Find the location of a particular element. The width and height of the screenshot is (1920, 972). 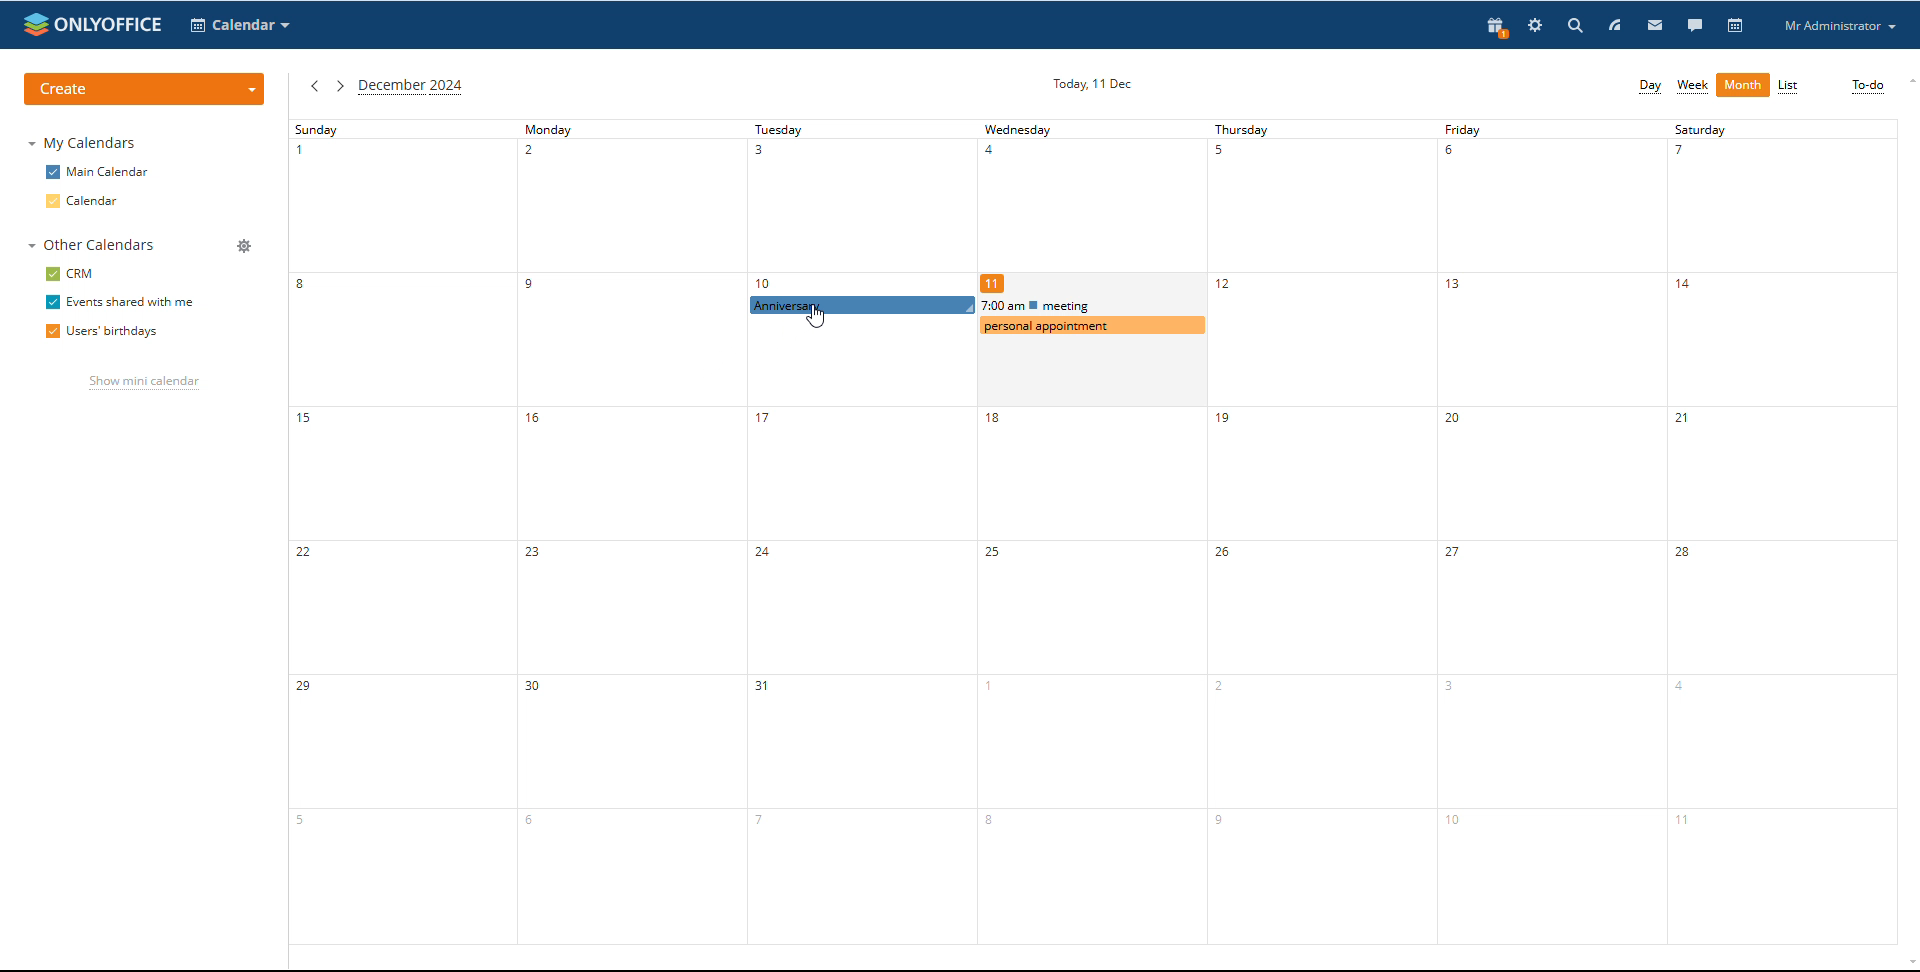

day view is located at coordinates (1649, 88).